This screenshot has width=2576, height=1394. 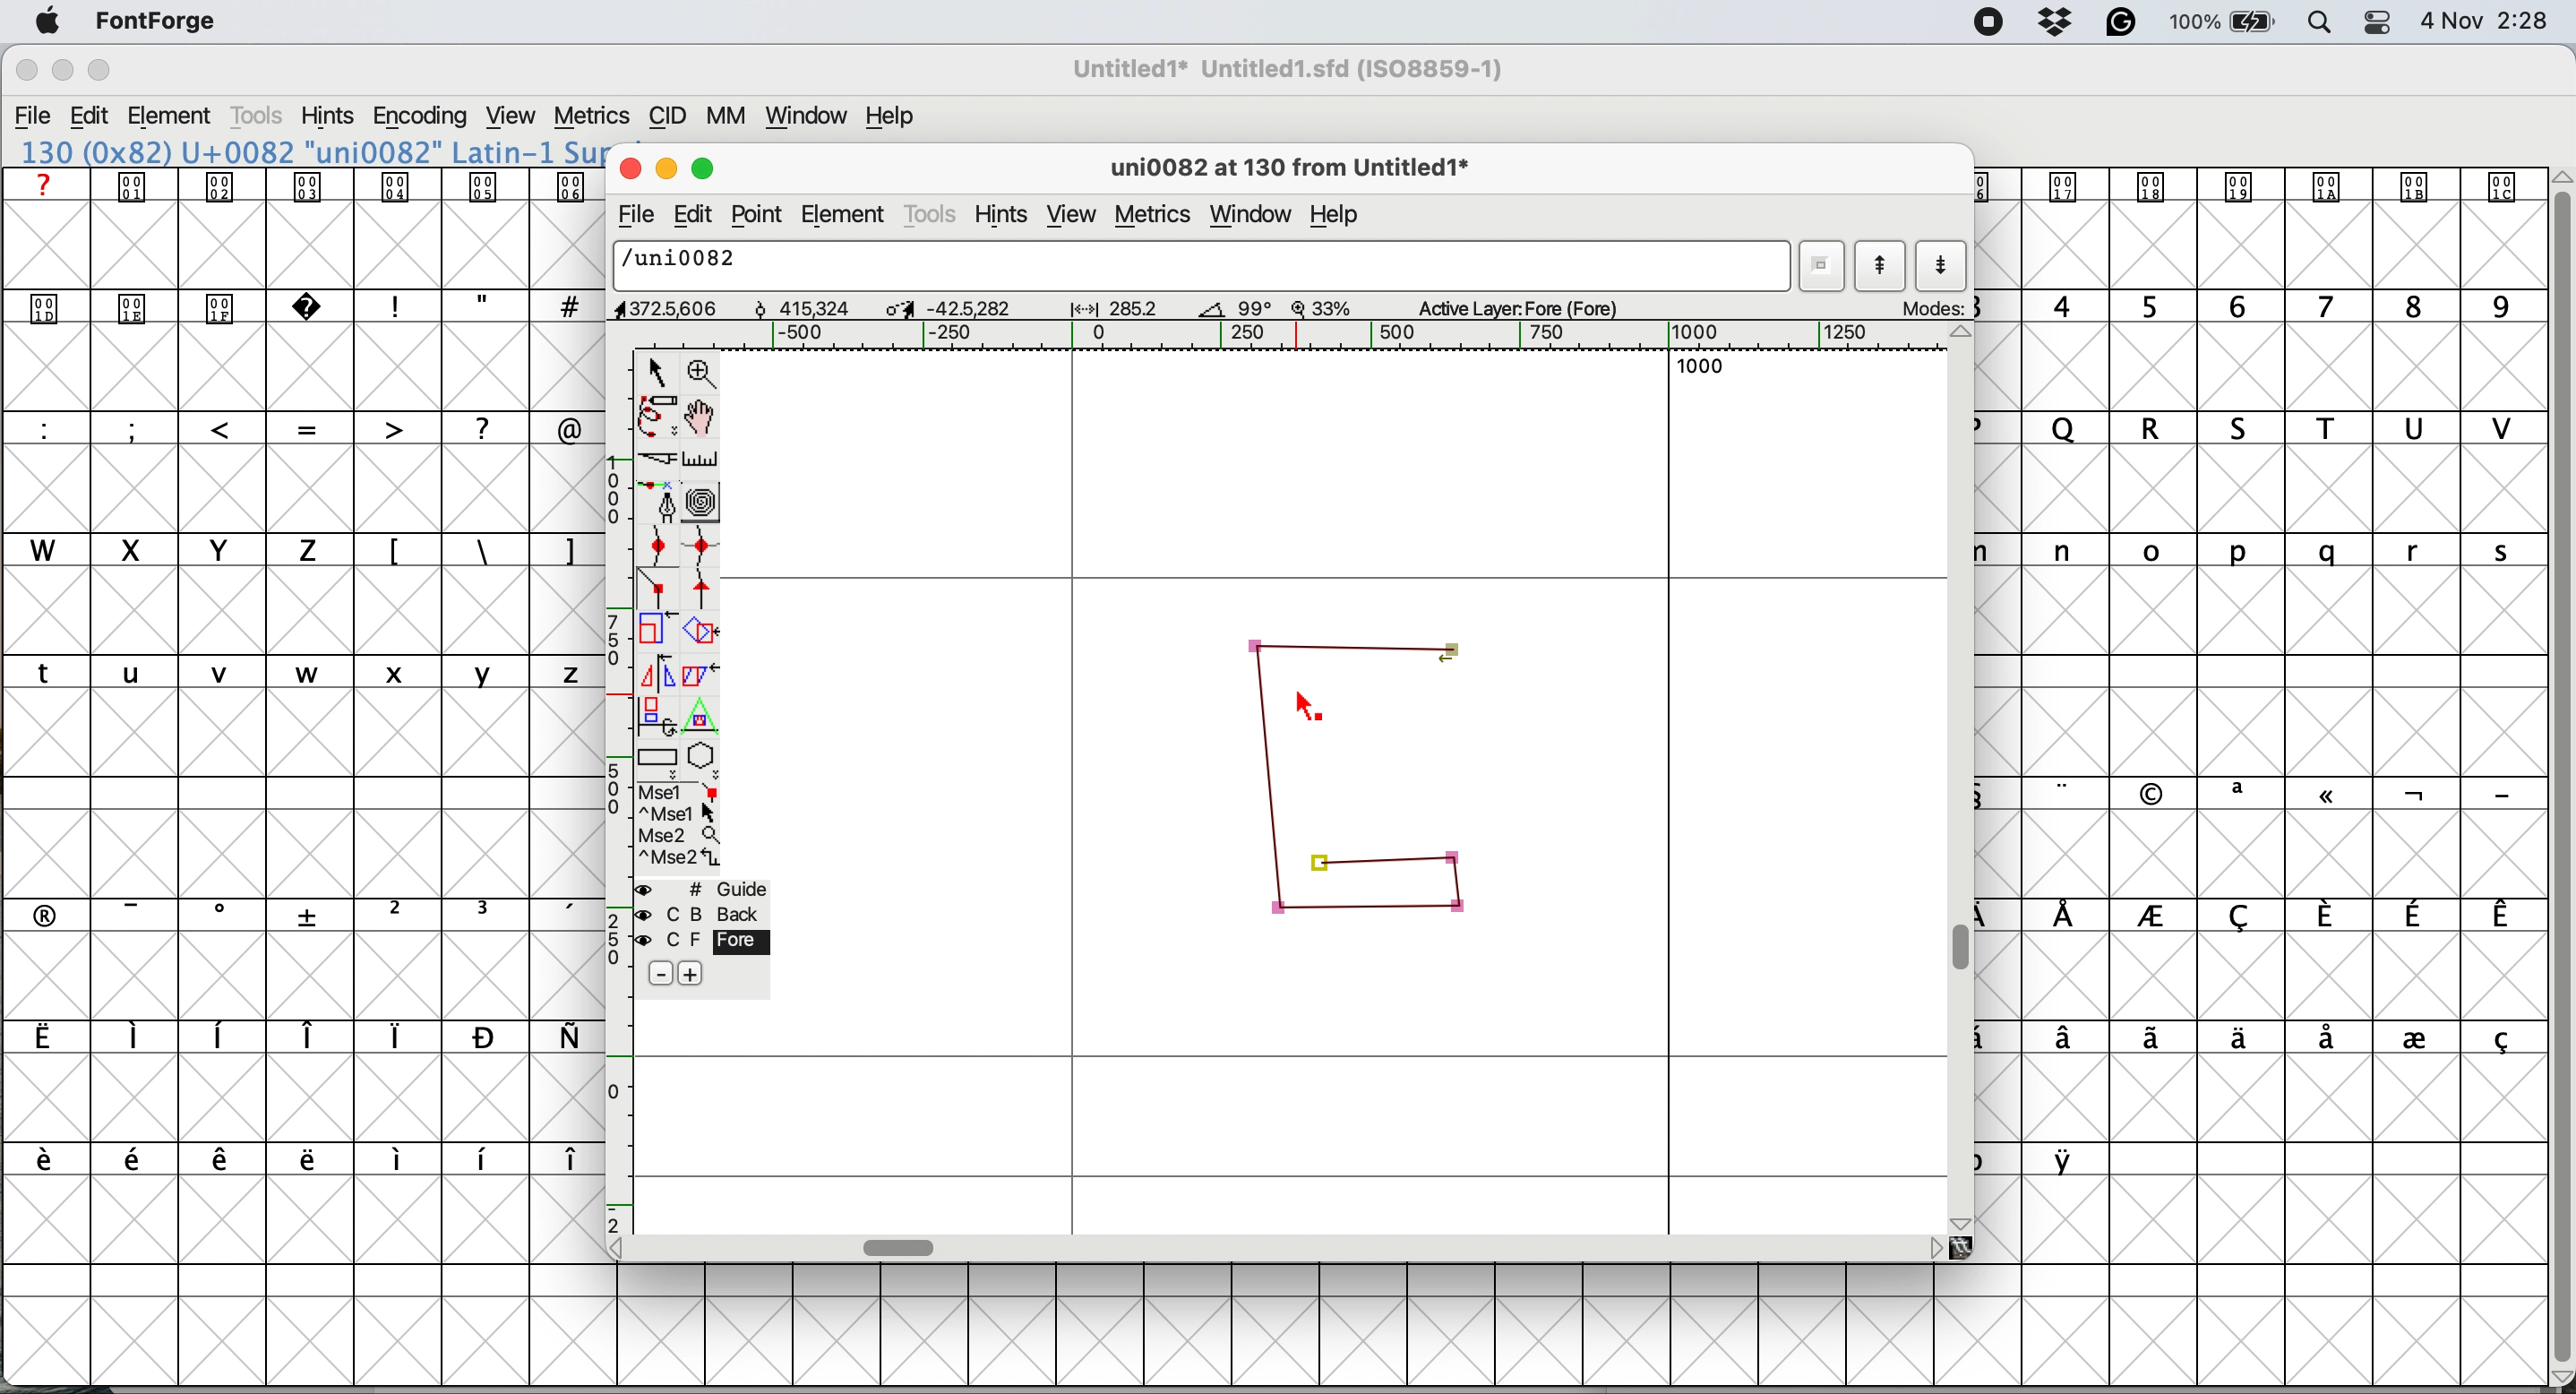 I want to click on symbols and special characters, so click(x=318, y=309).